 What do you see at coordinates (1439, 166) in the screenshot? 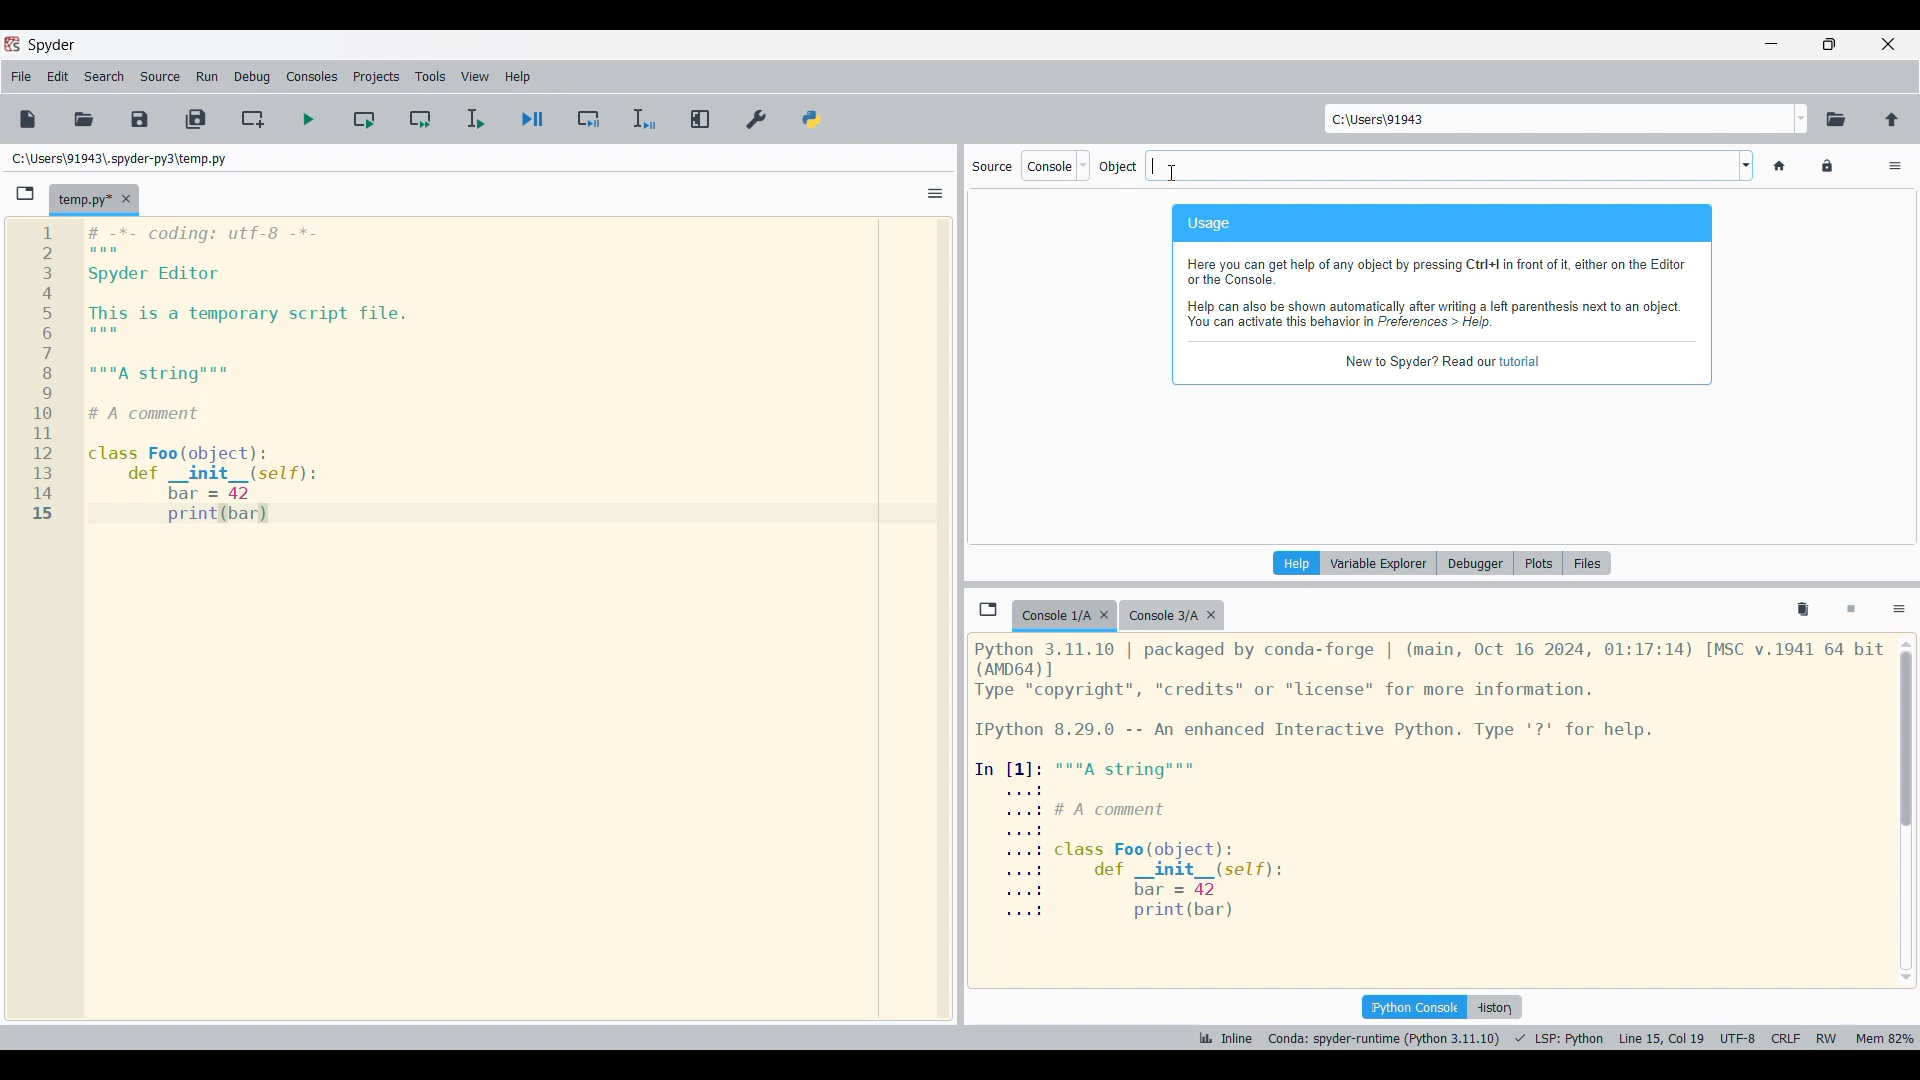
I see `Text box` at bounding box center [1439, 166].